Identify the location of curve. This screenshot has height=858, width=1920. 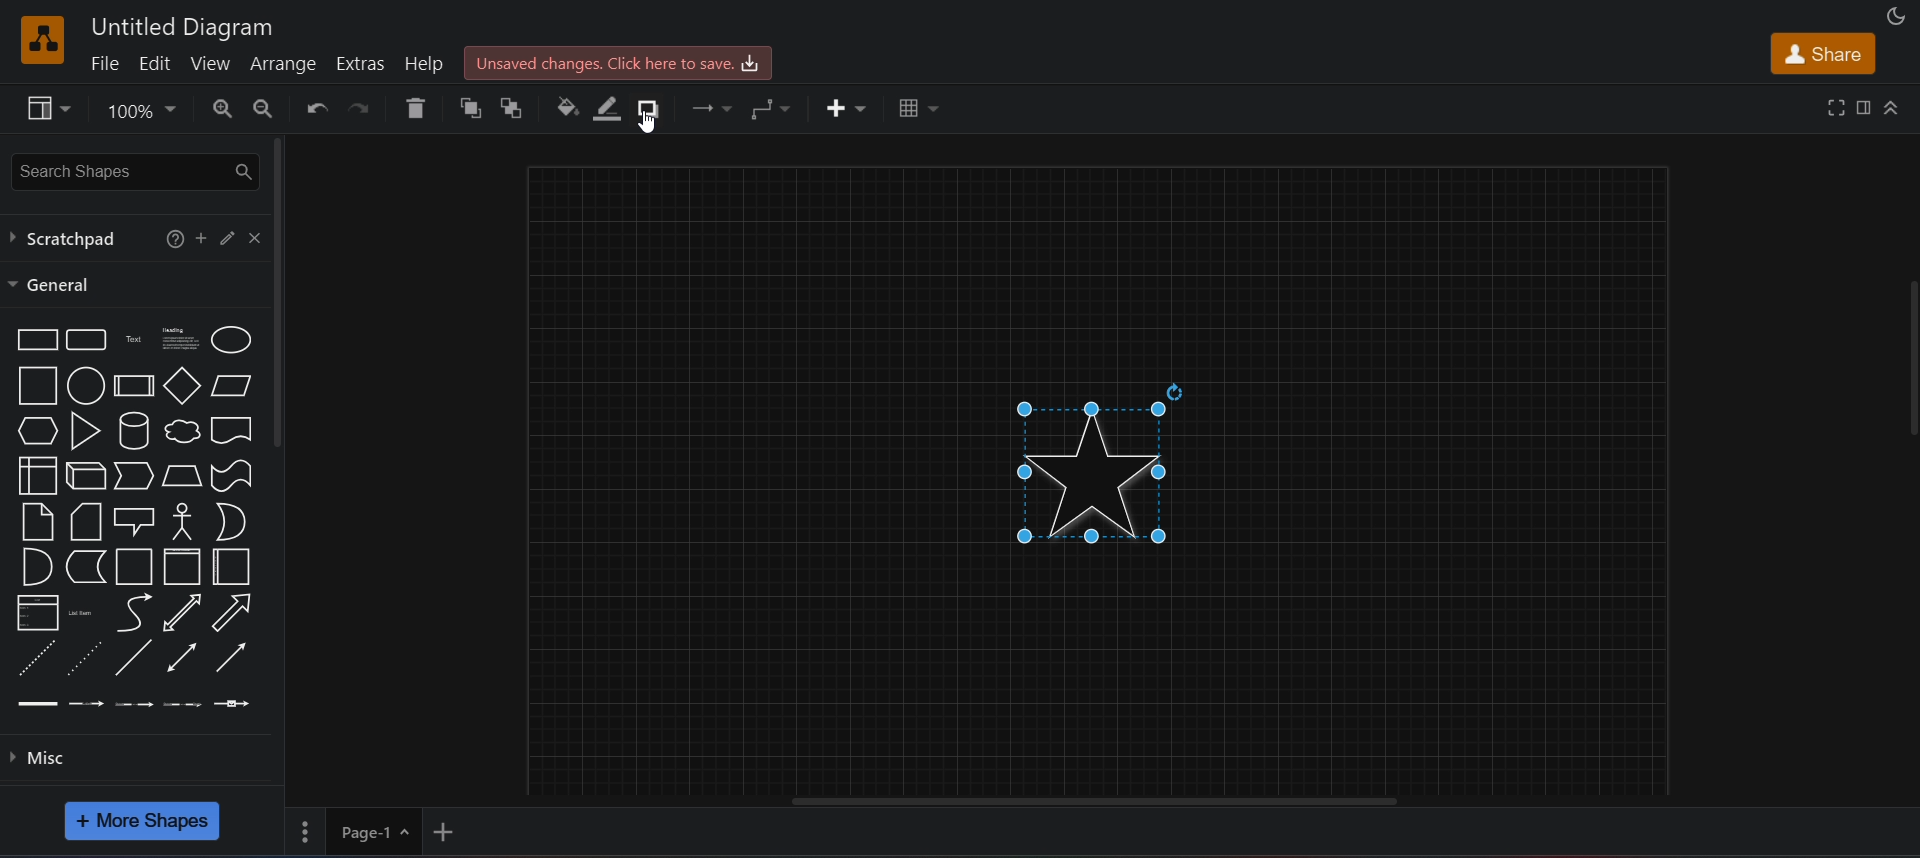
(134, 612).